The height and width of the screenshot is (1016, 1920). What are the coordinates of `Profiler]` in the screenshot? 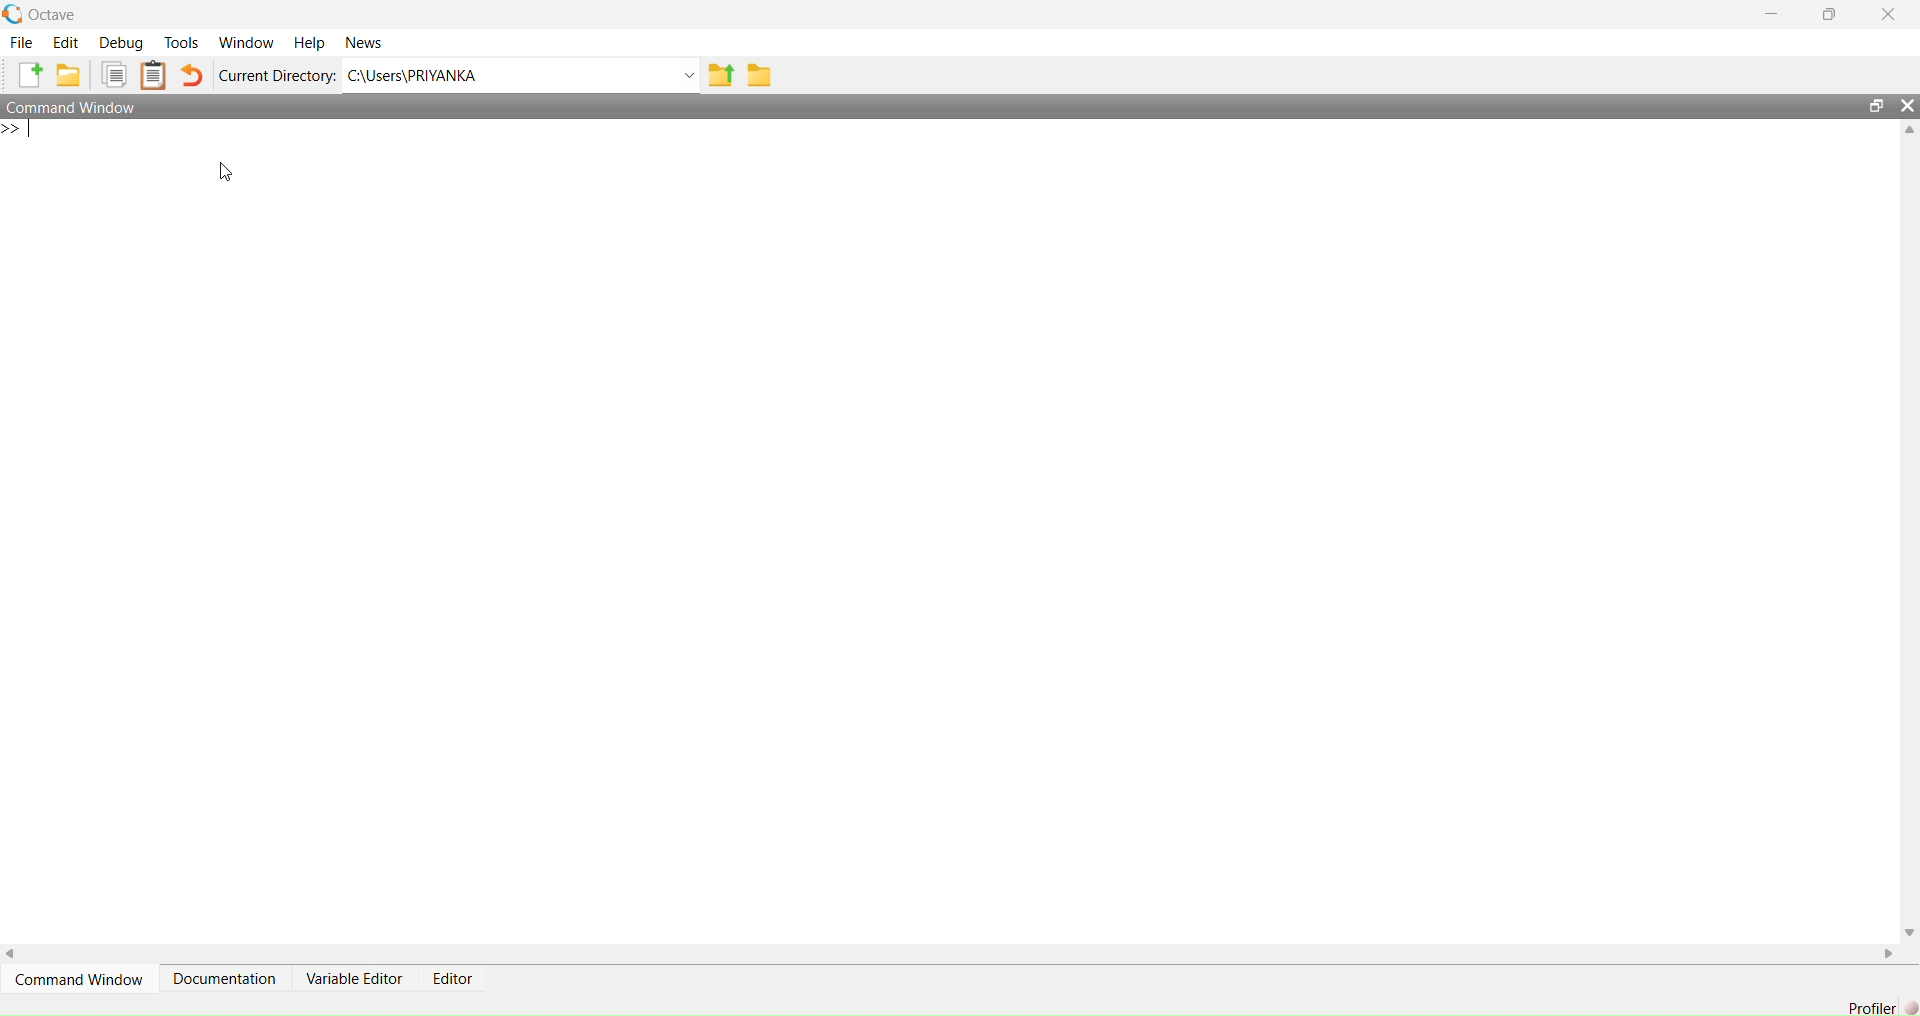 It's located at (1869, 1005).